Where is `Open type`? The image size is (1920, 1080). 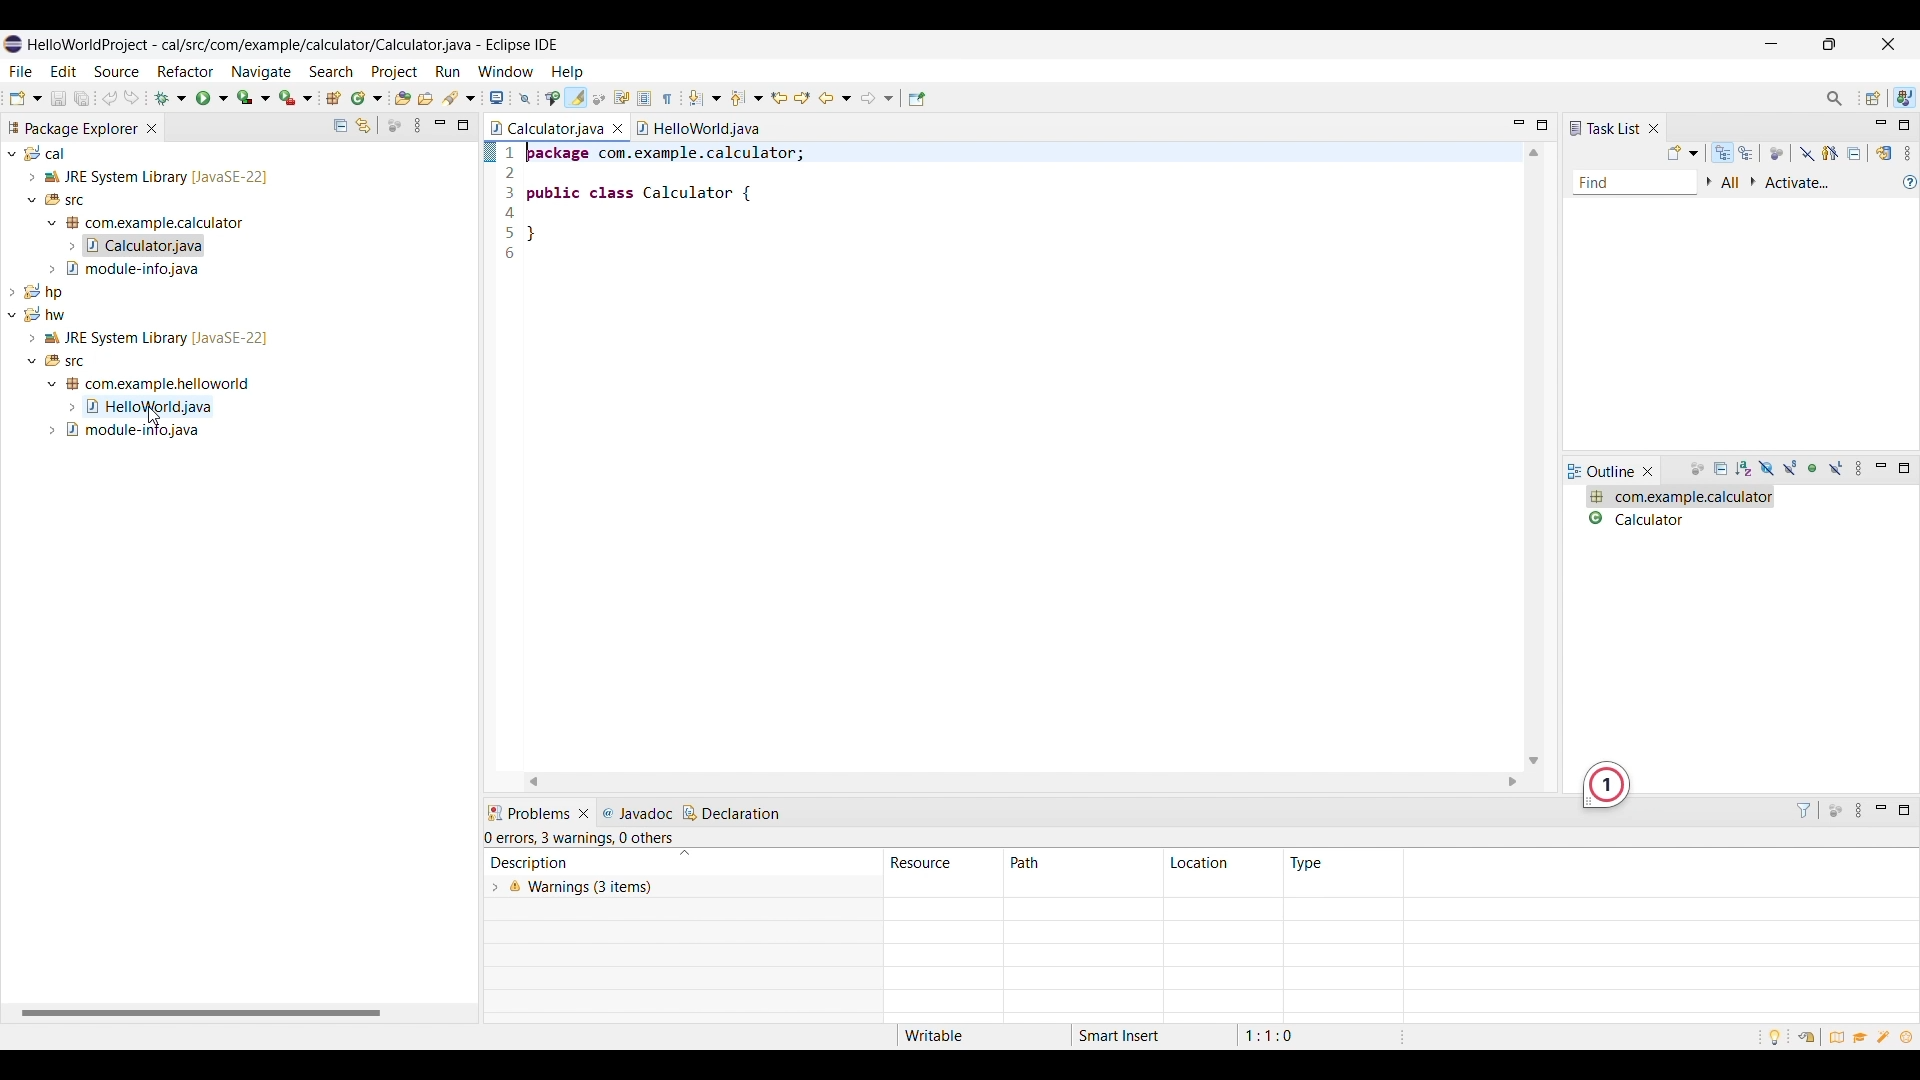
Open type is located at coordinates (403, 97).